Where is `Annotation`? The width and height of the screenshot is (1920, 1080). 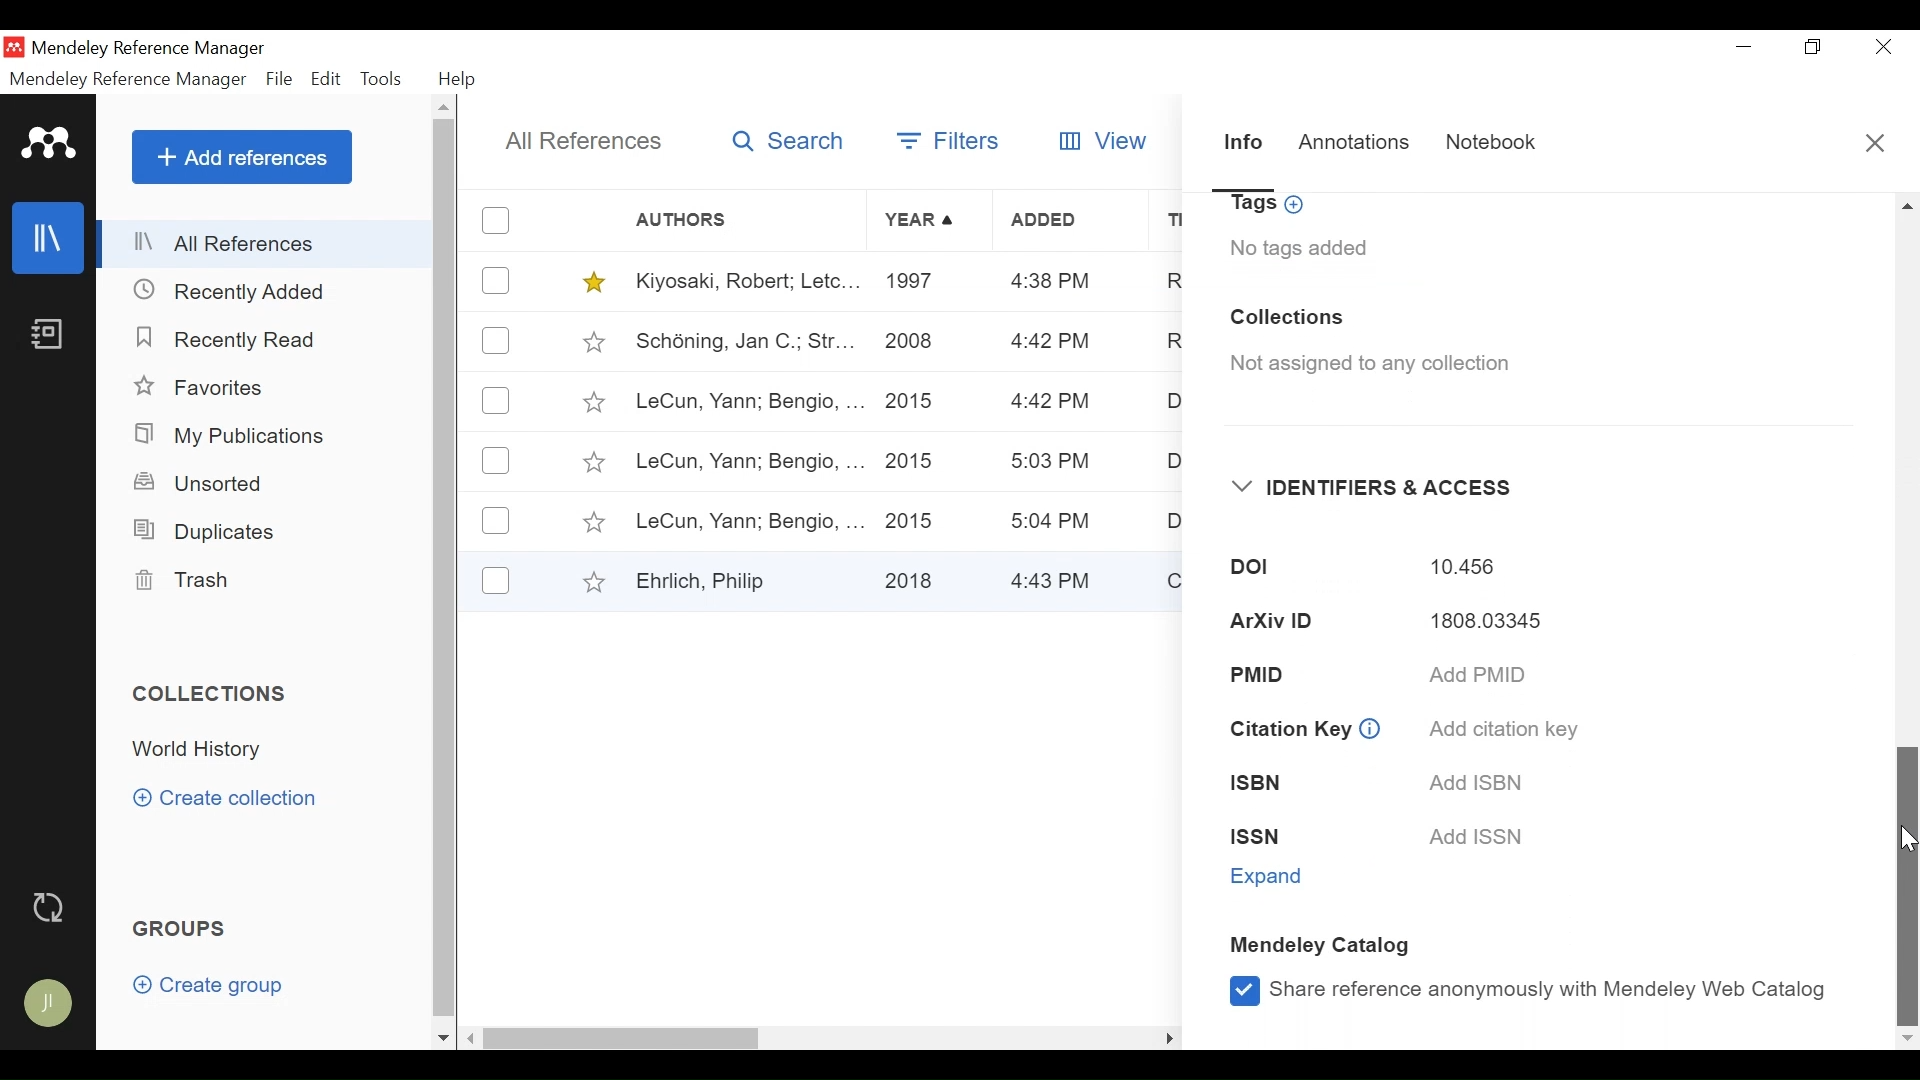 Annotation is located at coordinates (1357, 145).